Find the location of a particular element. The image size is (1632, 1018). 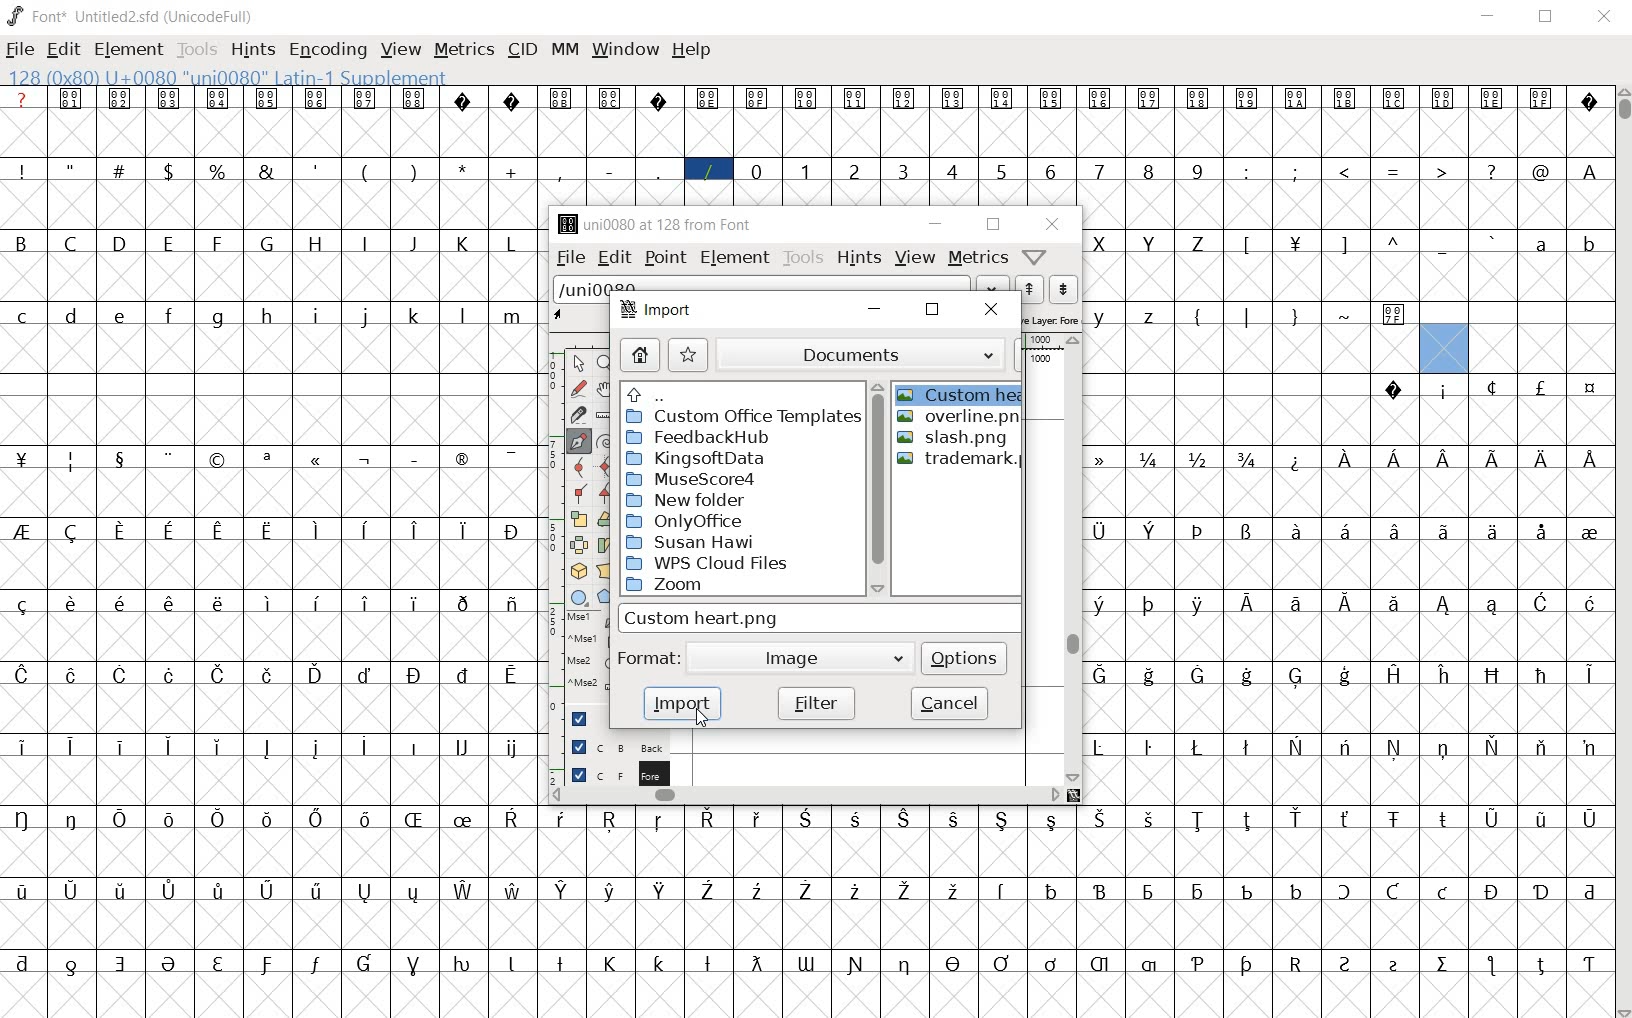

glyph is located at coordinates (1443, 892).